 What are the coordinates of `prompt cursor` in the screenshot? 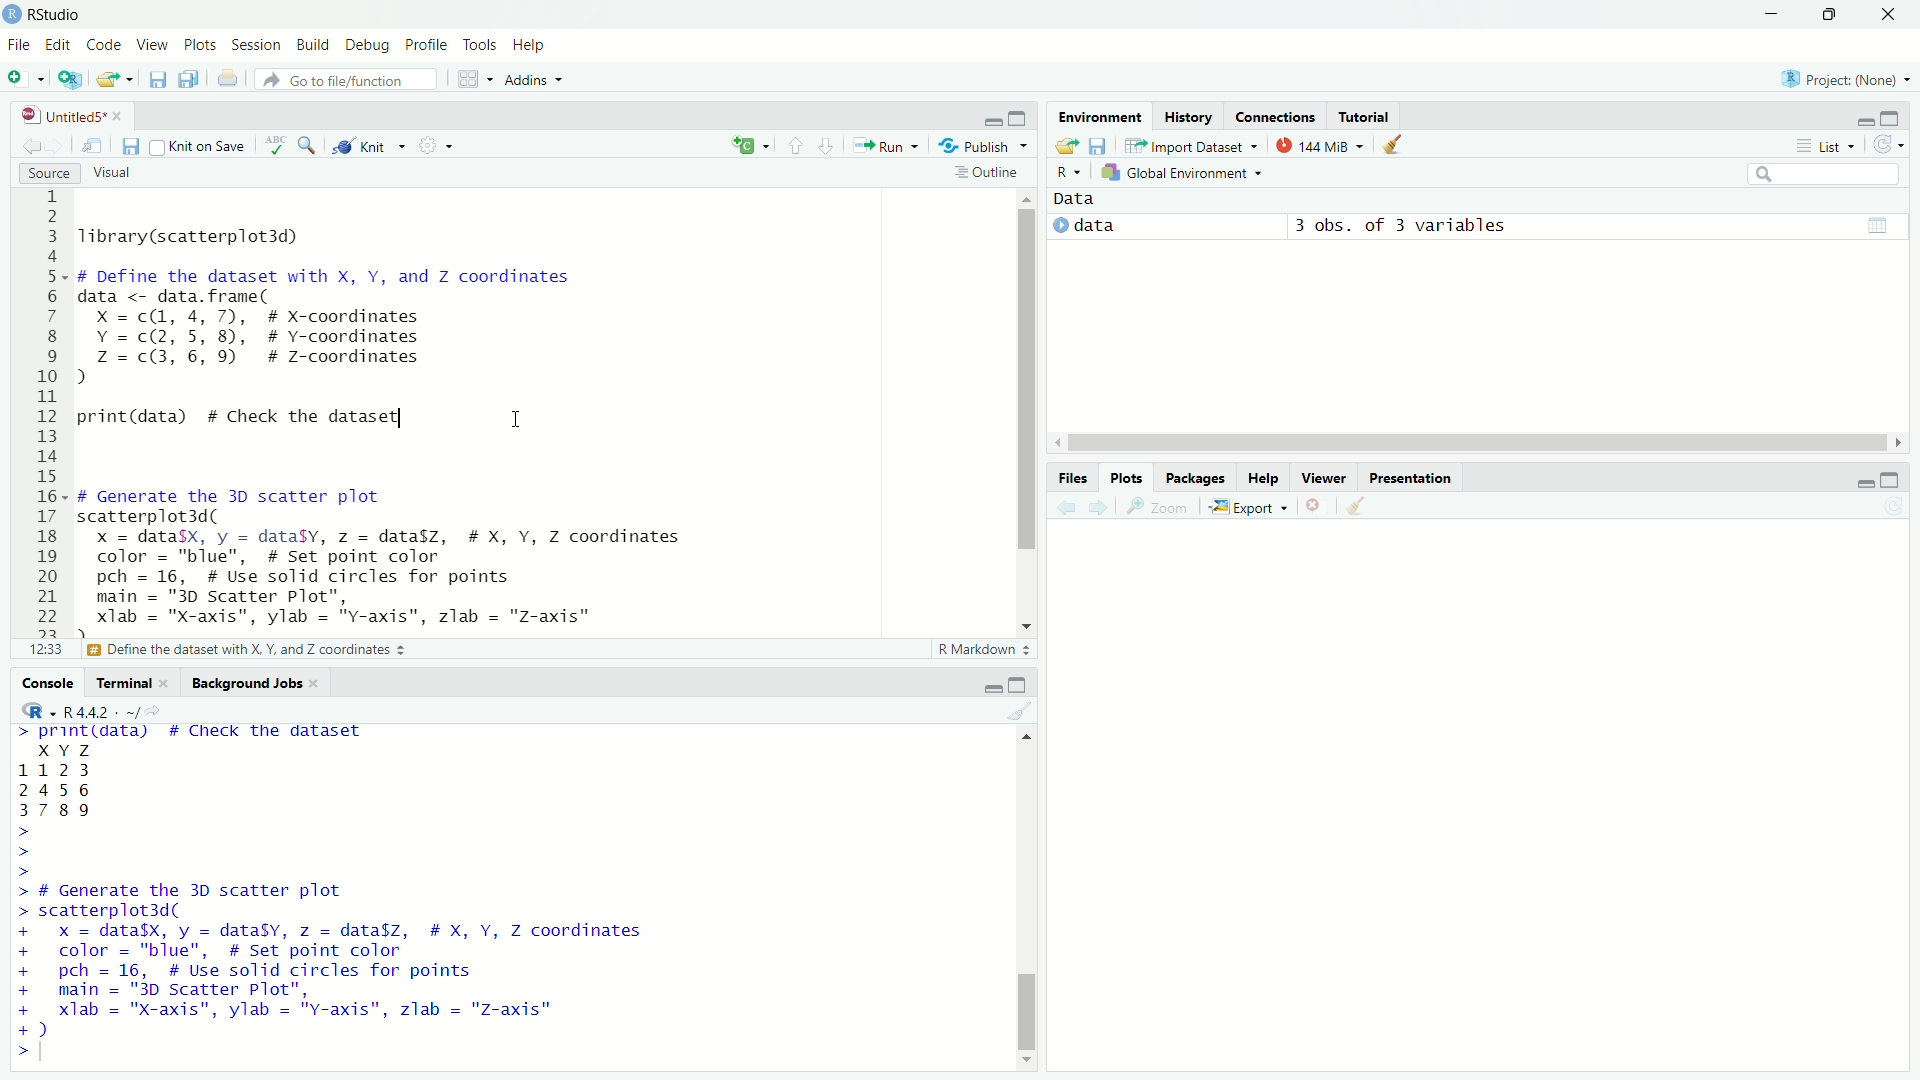 It's located at (17, 852).